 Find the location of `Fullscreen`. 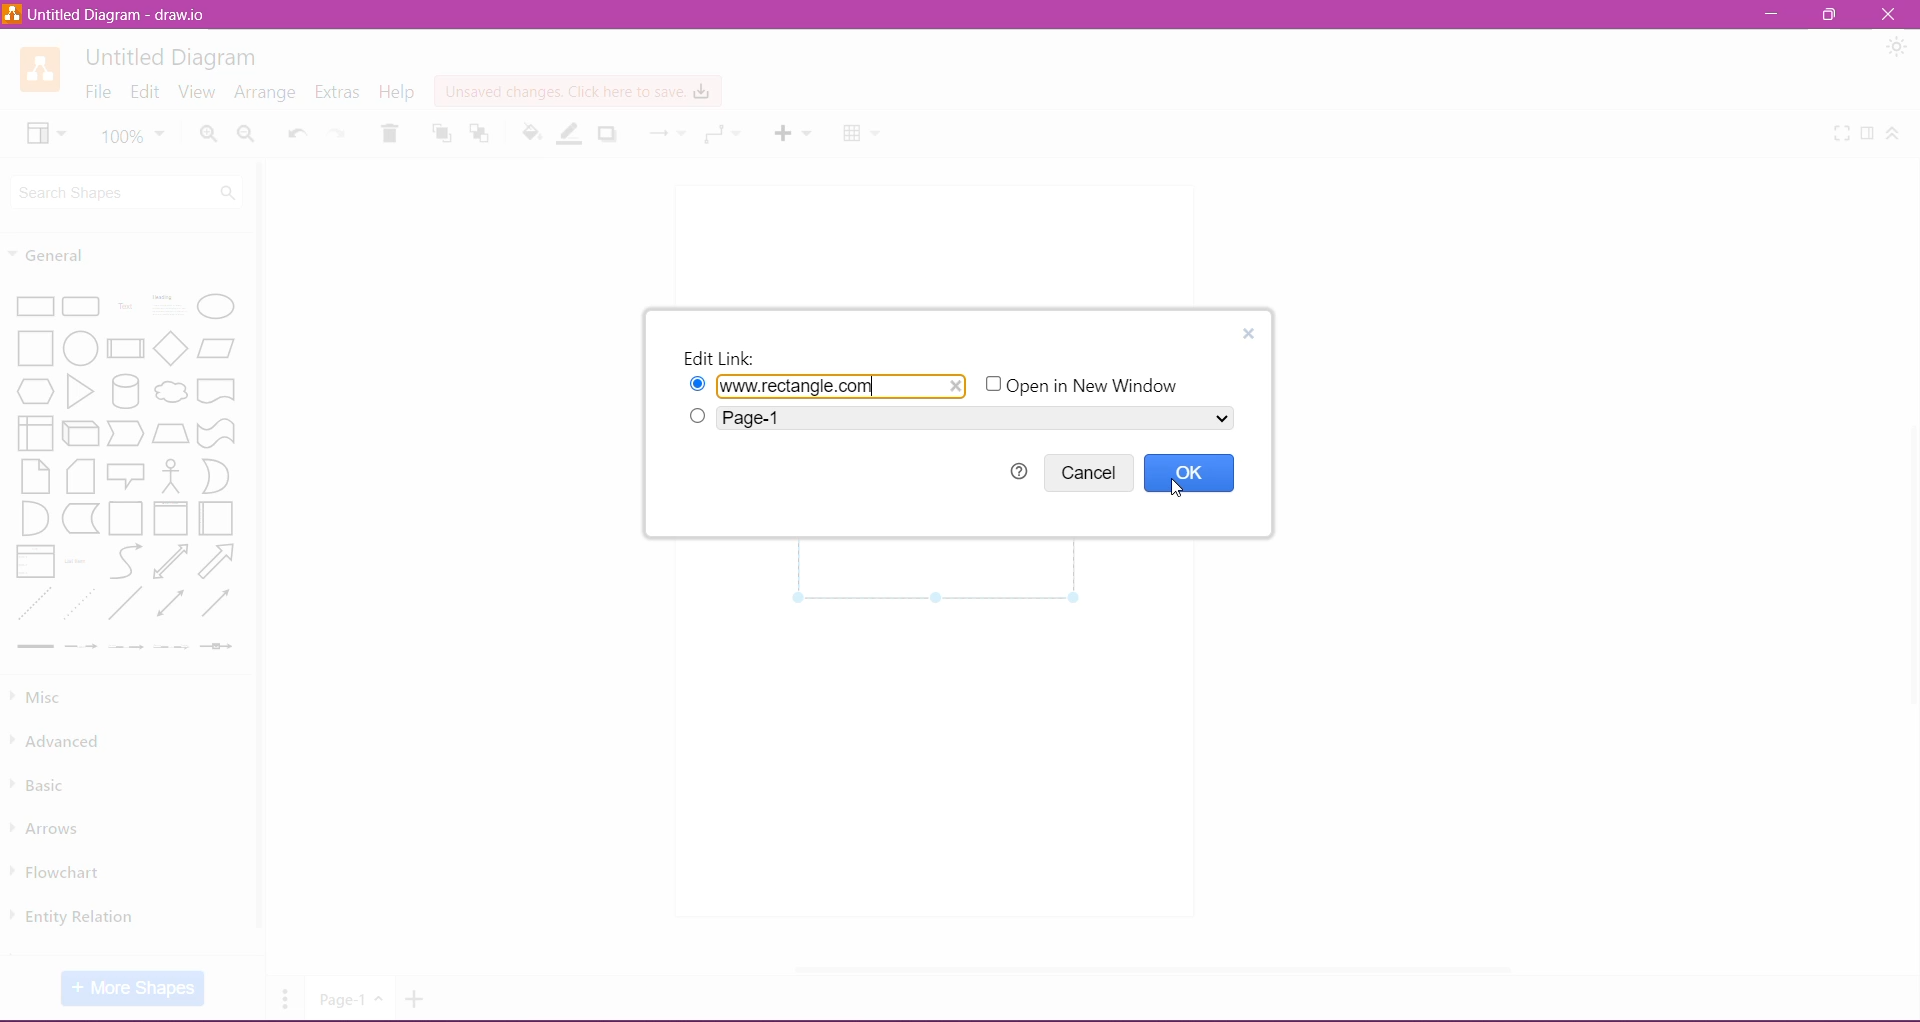

Fullscreen is located at coordinates (1842, 134).